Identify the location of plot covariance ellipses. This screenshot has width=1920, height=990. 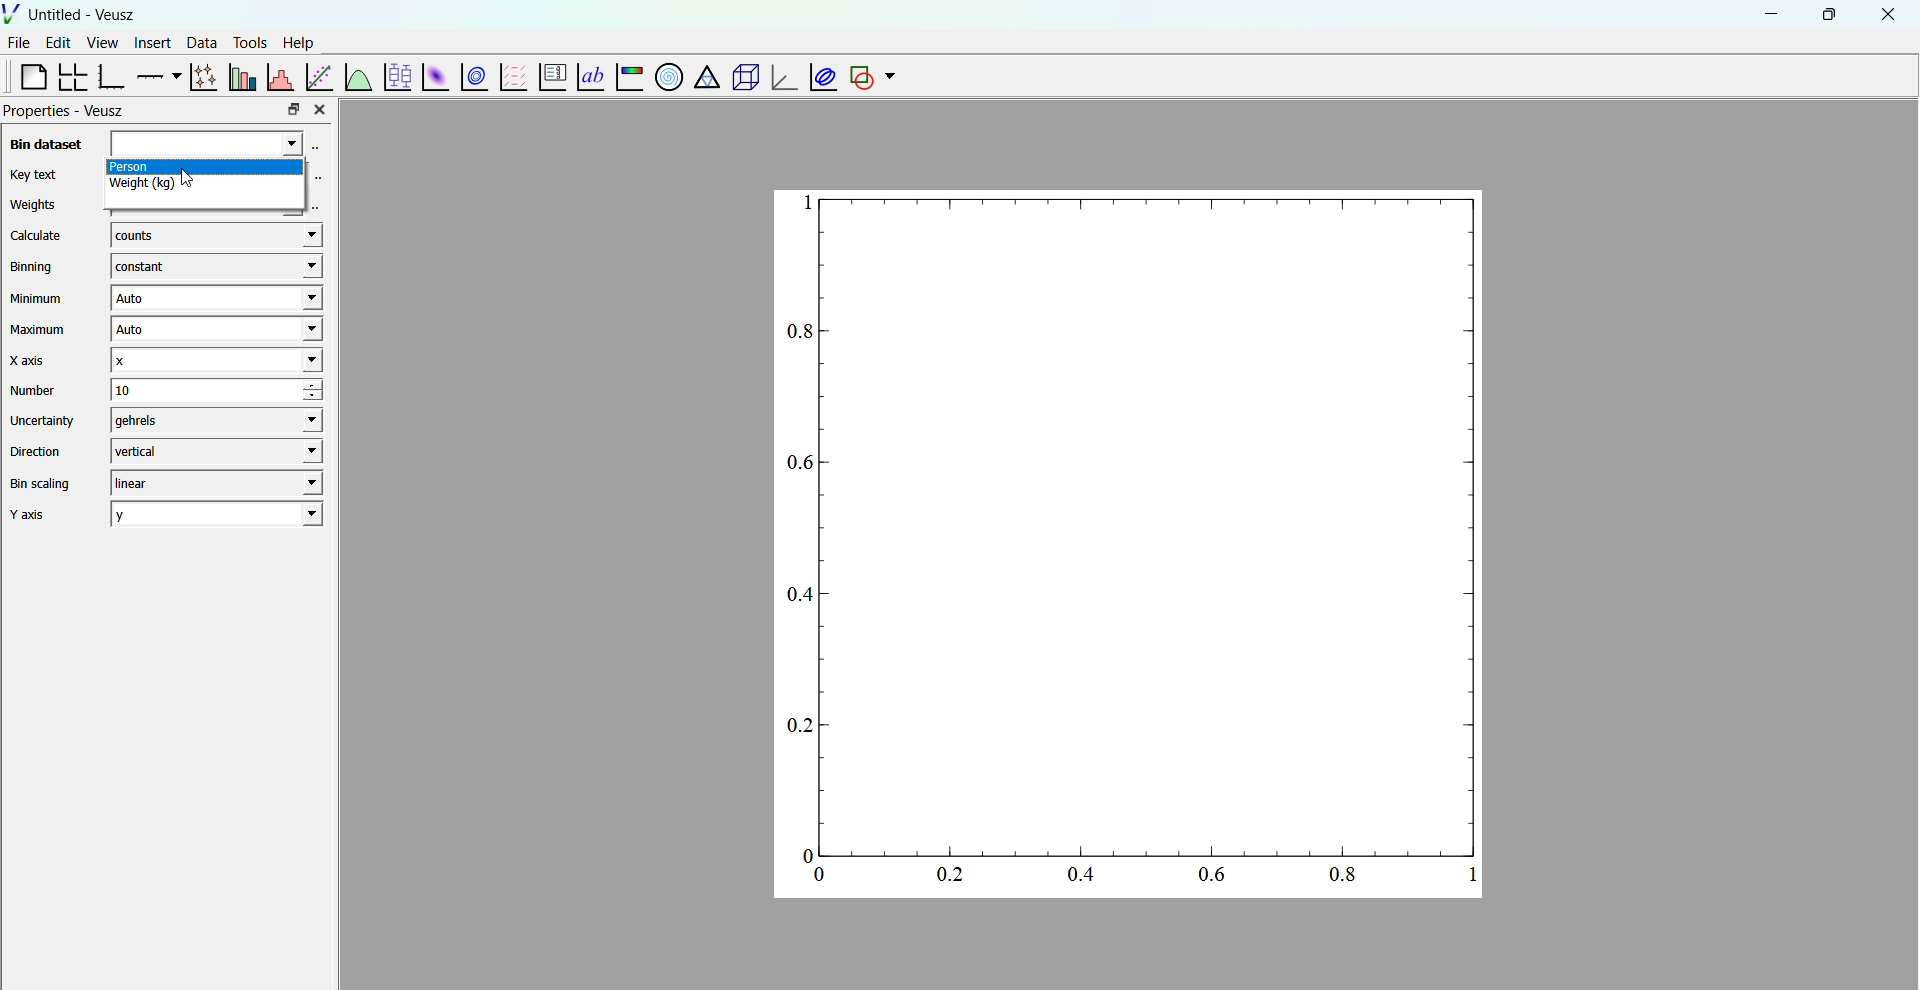
(820, 76).